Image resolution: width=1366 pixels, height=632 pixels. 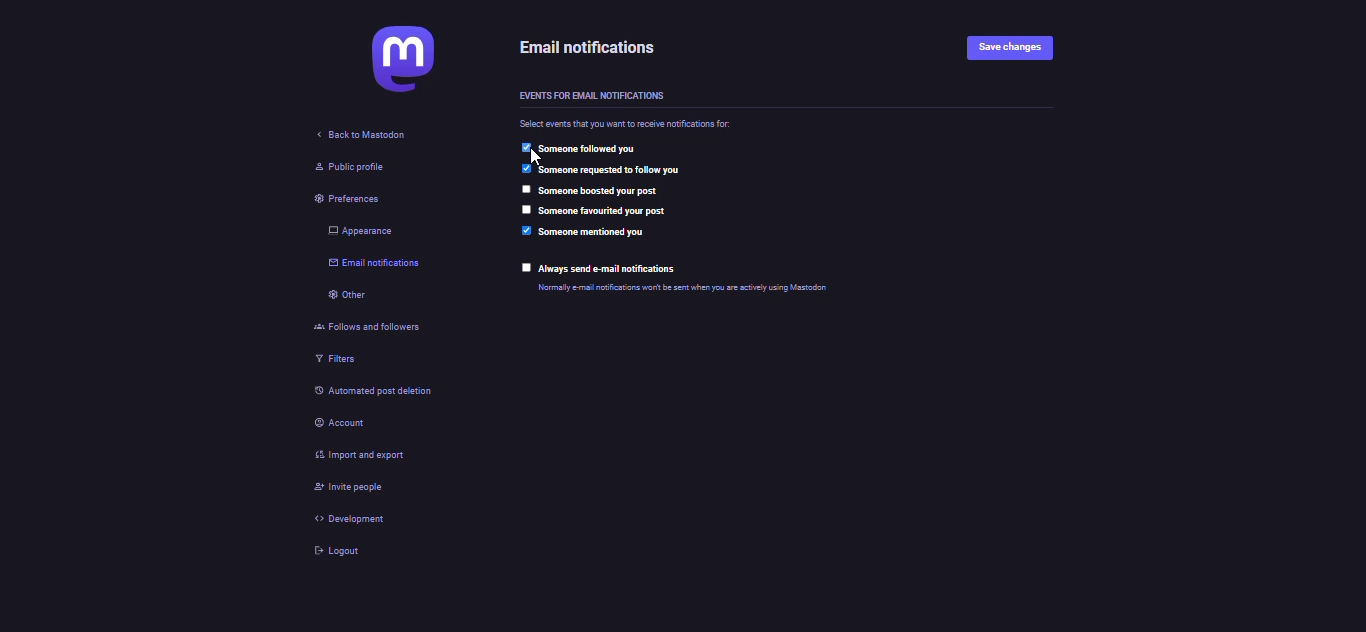 What do you see at coordinates (609, 269) in the screenshot?
I see `always send email notifications` at bounding box center [609, 269].